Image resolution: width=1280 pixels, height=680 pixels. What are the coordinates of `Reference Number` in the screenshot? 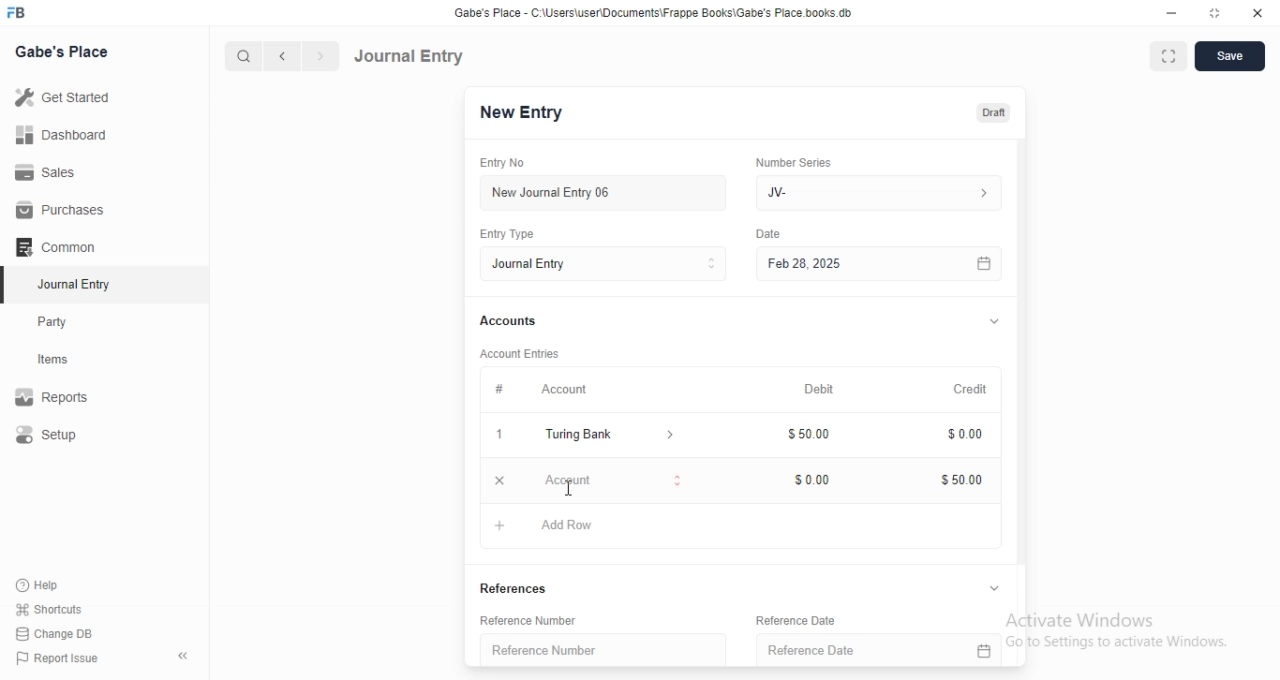 It's located at (600, 648).